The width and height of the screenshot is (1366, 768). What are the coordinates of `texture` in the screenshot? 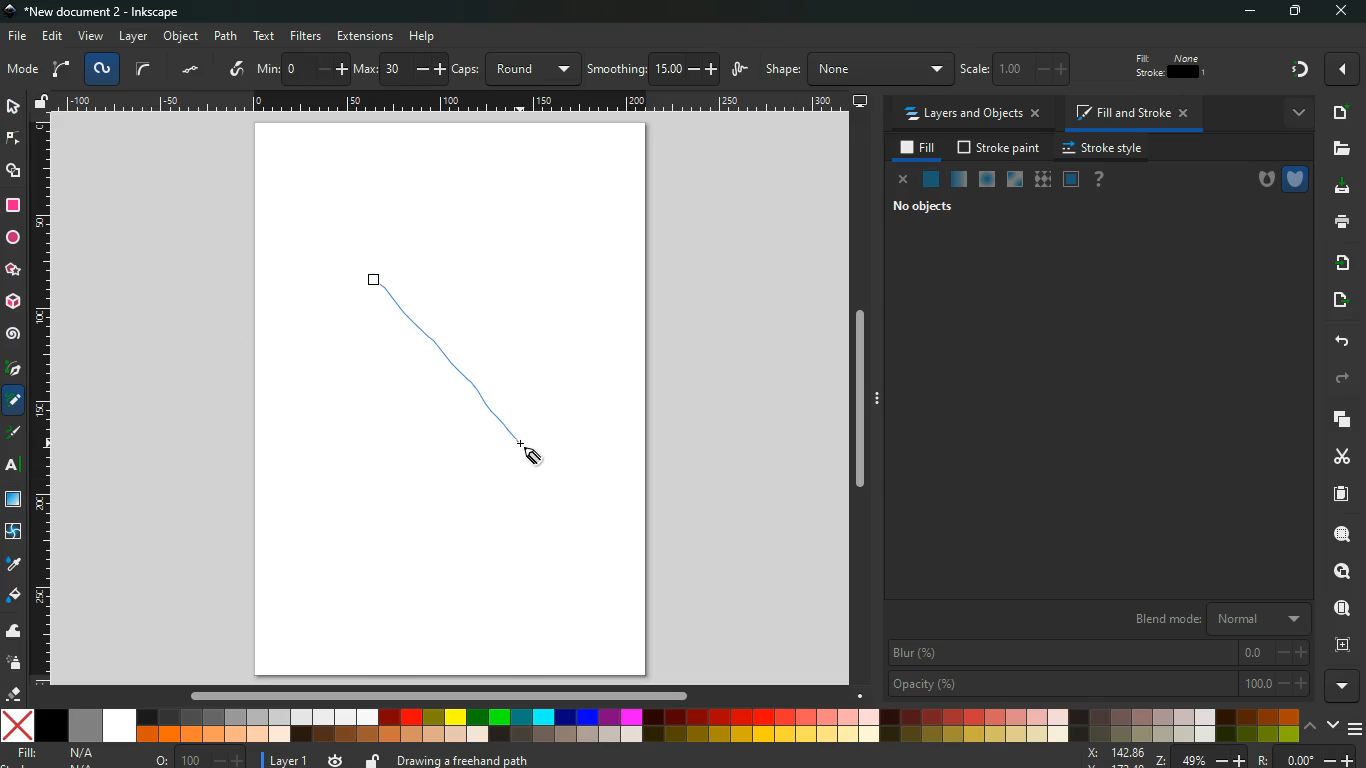 It's located at (1042, 179).